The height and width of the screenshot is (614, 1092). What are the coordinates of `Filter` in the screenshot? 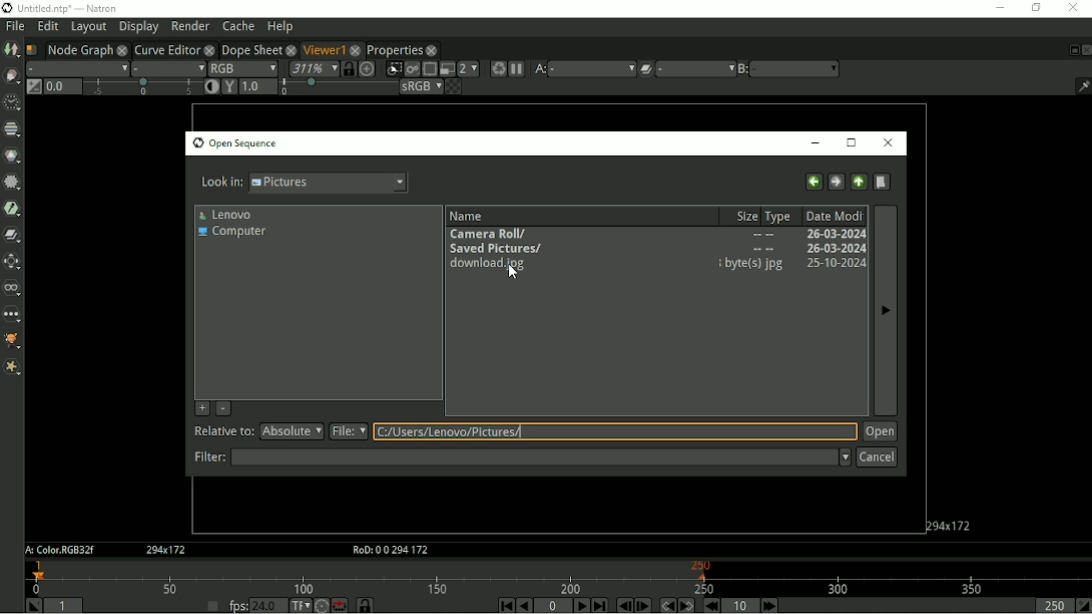 It's located at (541, 458).